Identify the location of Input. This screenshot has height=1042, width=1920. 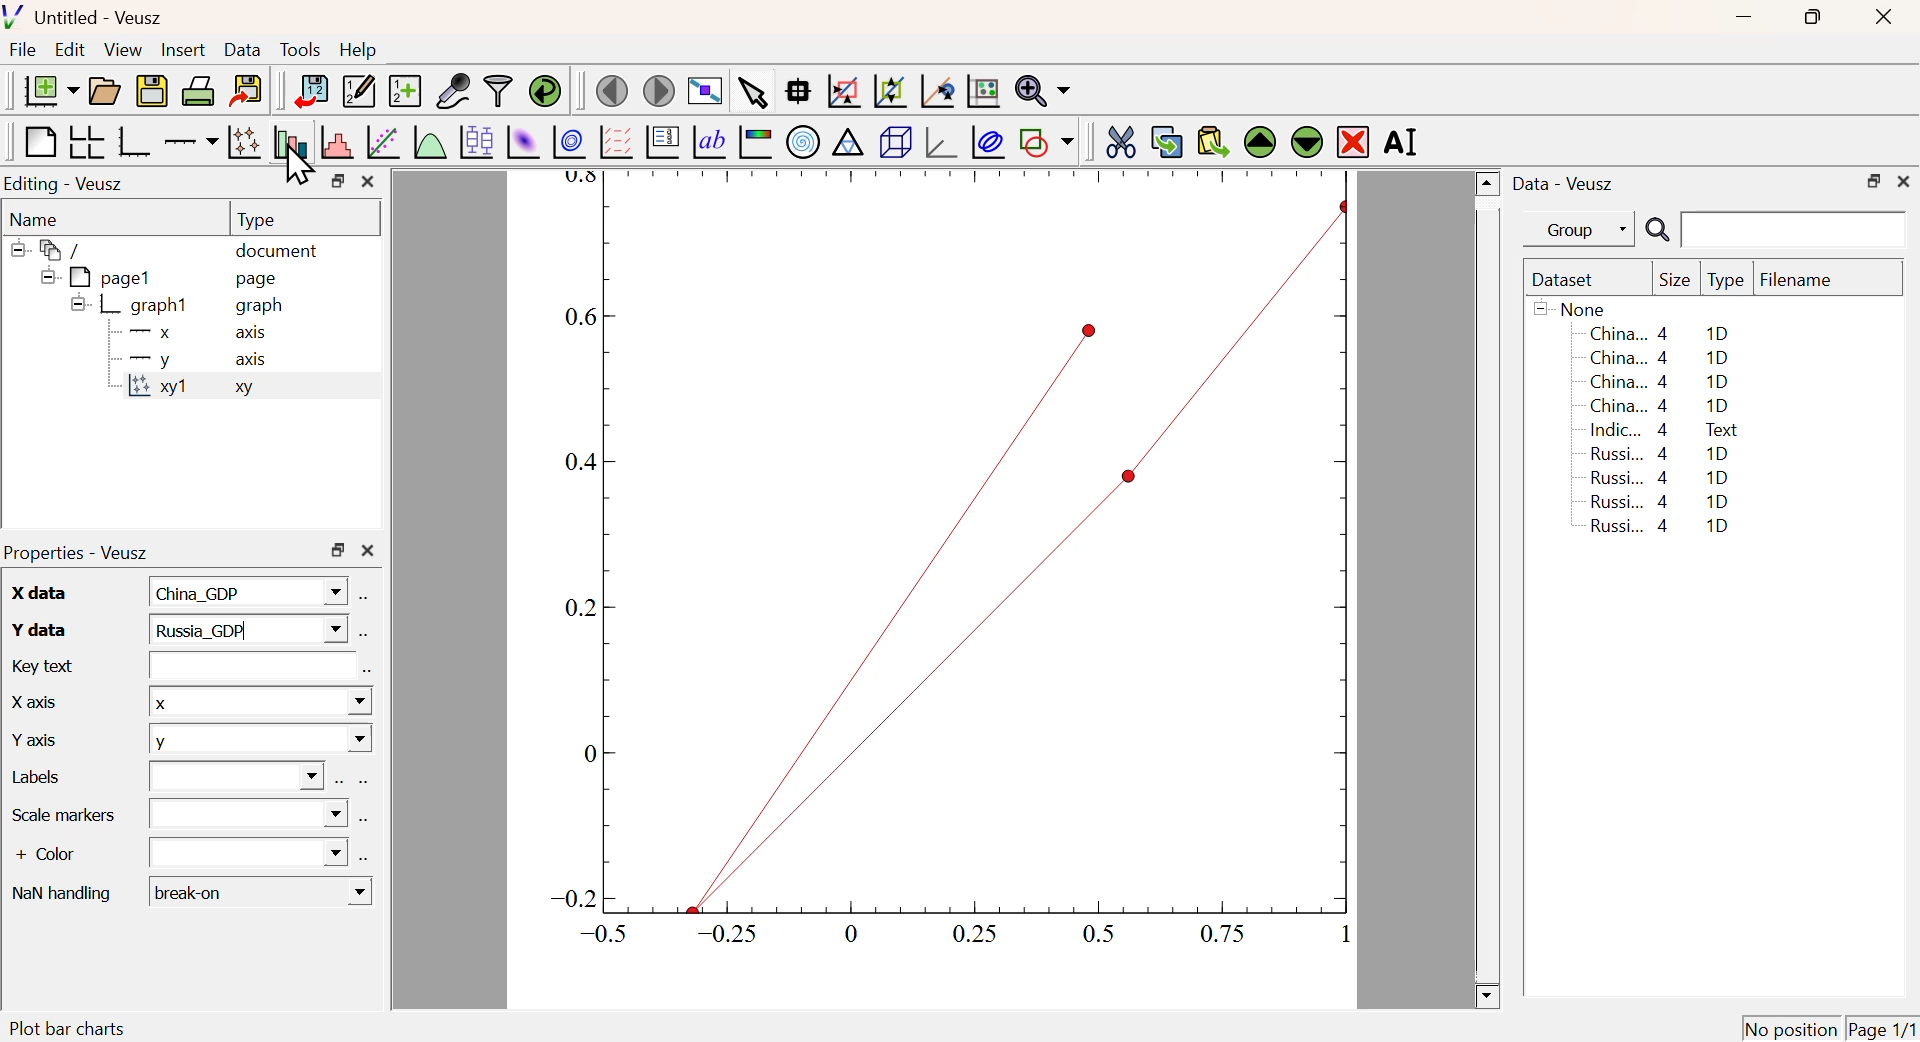
(246, 665).